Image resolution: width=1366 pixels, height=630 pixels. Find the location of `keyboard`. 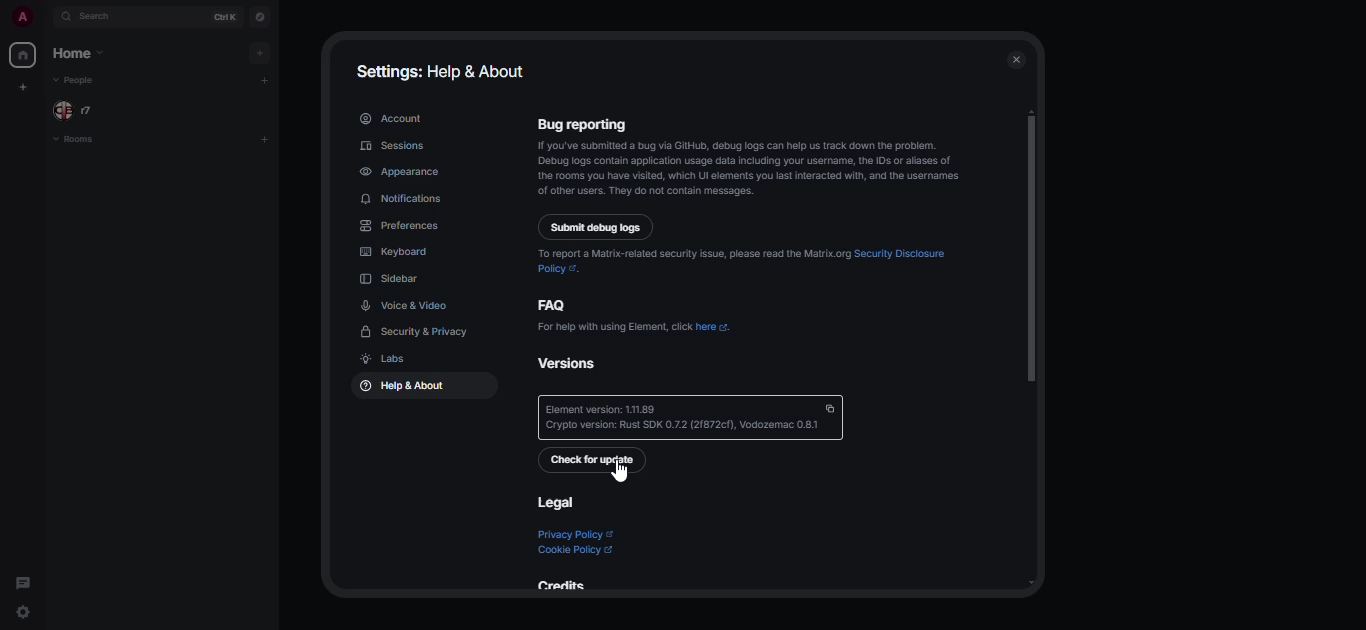

keyboard is located at coordinates (396, 252).